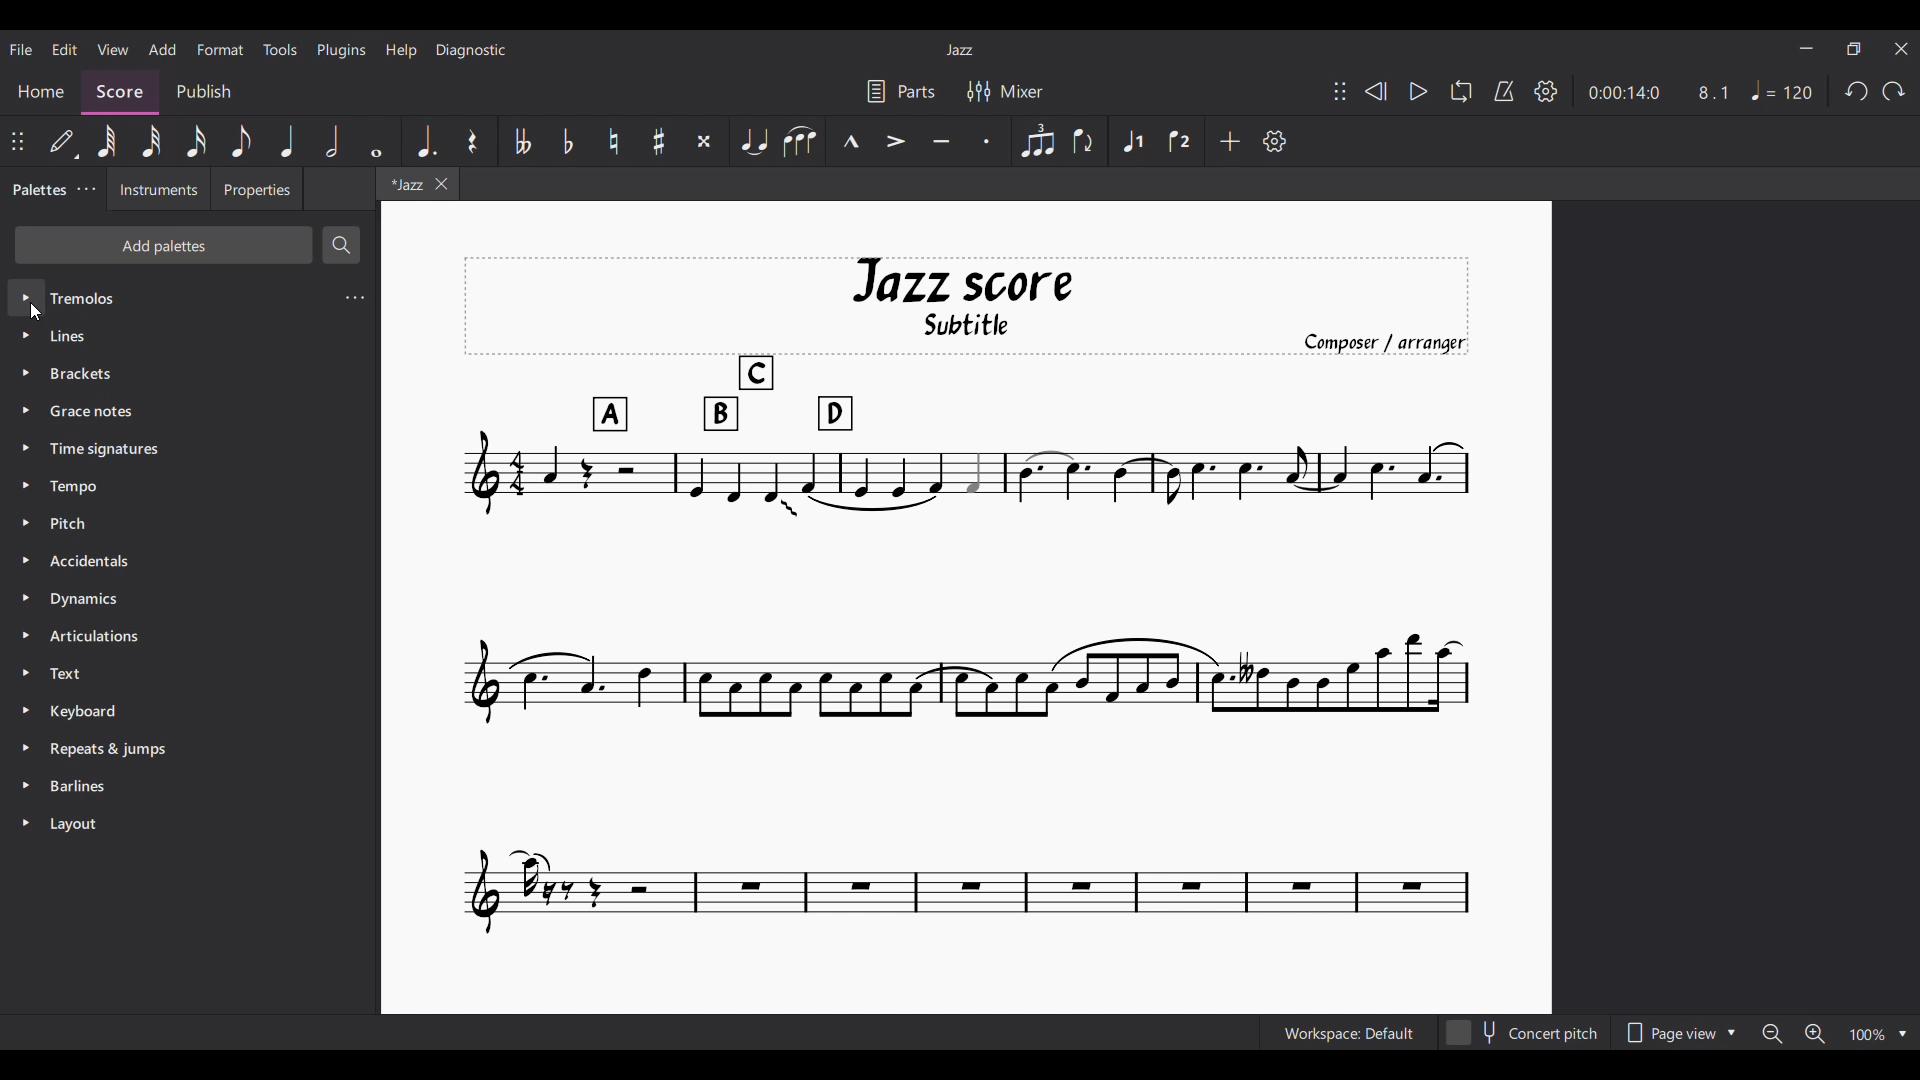  What do you see at coordinates (704, 141) in the screenshot?
I see `Toggle double sharp` at bounding box center [704, 141].